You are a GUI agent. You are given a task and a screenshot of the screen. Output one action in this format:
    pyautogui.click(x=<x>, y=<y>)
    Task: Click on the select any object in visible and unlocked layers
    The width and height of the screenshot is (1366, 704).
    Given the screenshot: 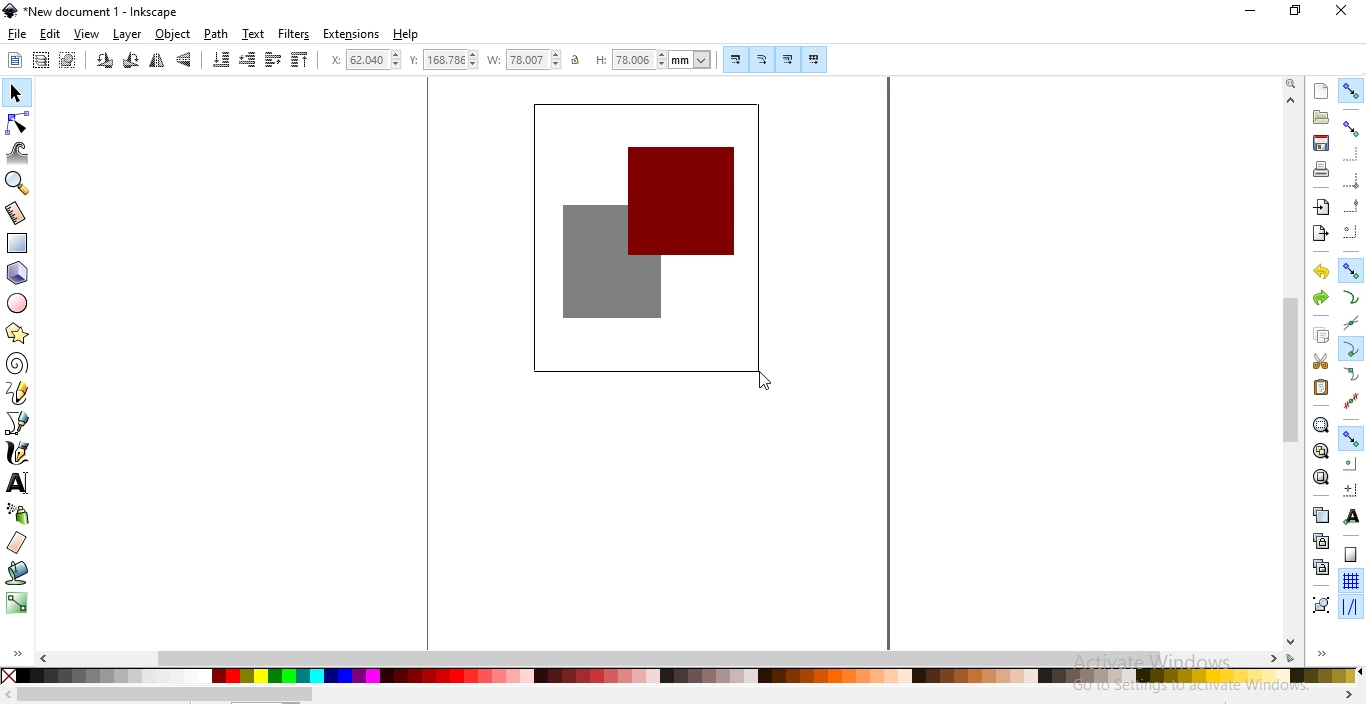 What is the action you would take?
    pyautogui.click(x=42, y=60)
    